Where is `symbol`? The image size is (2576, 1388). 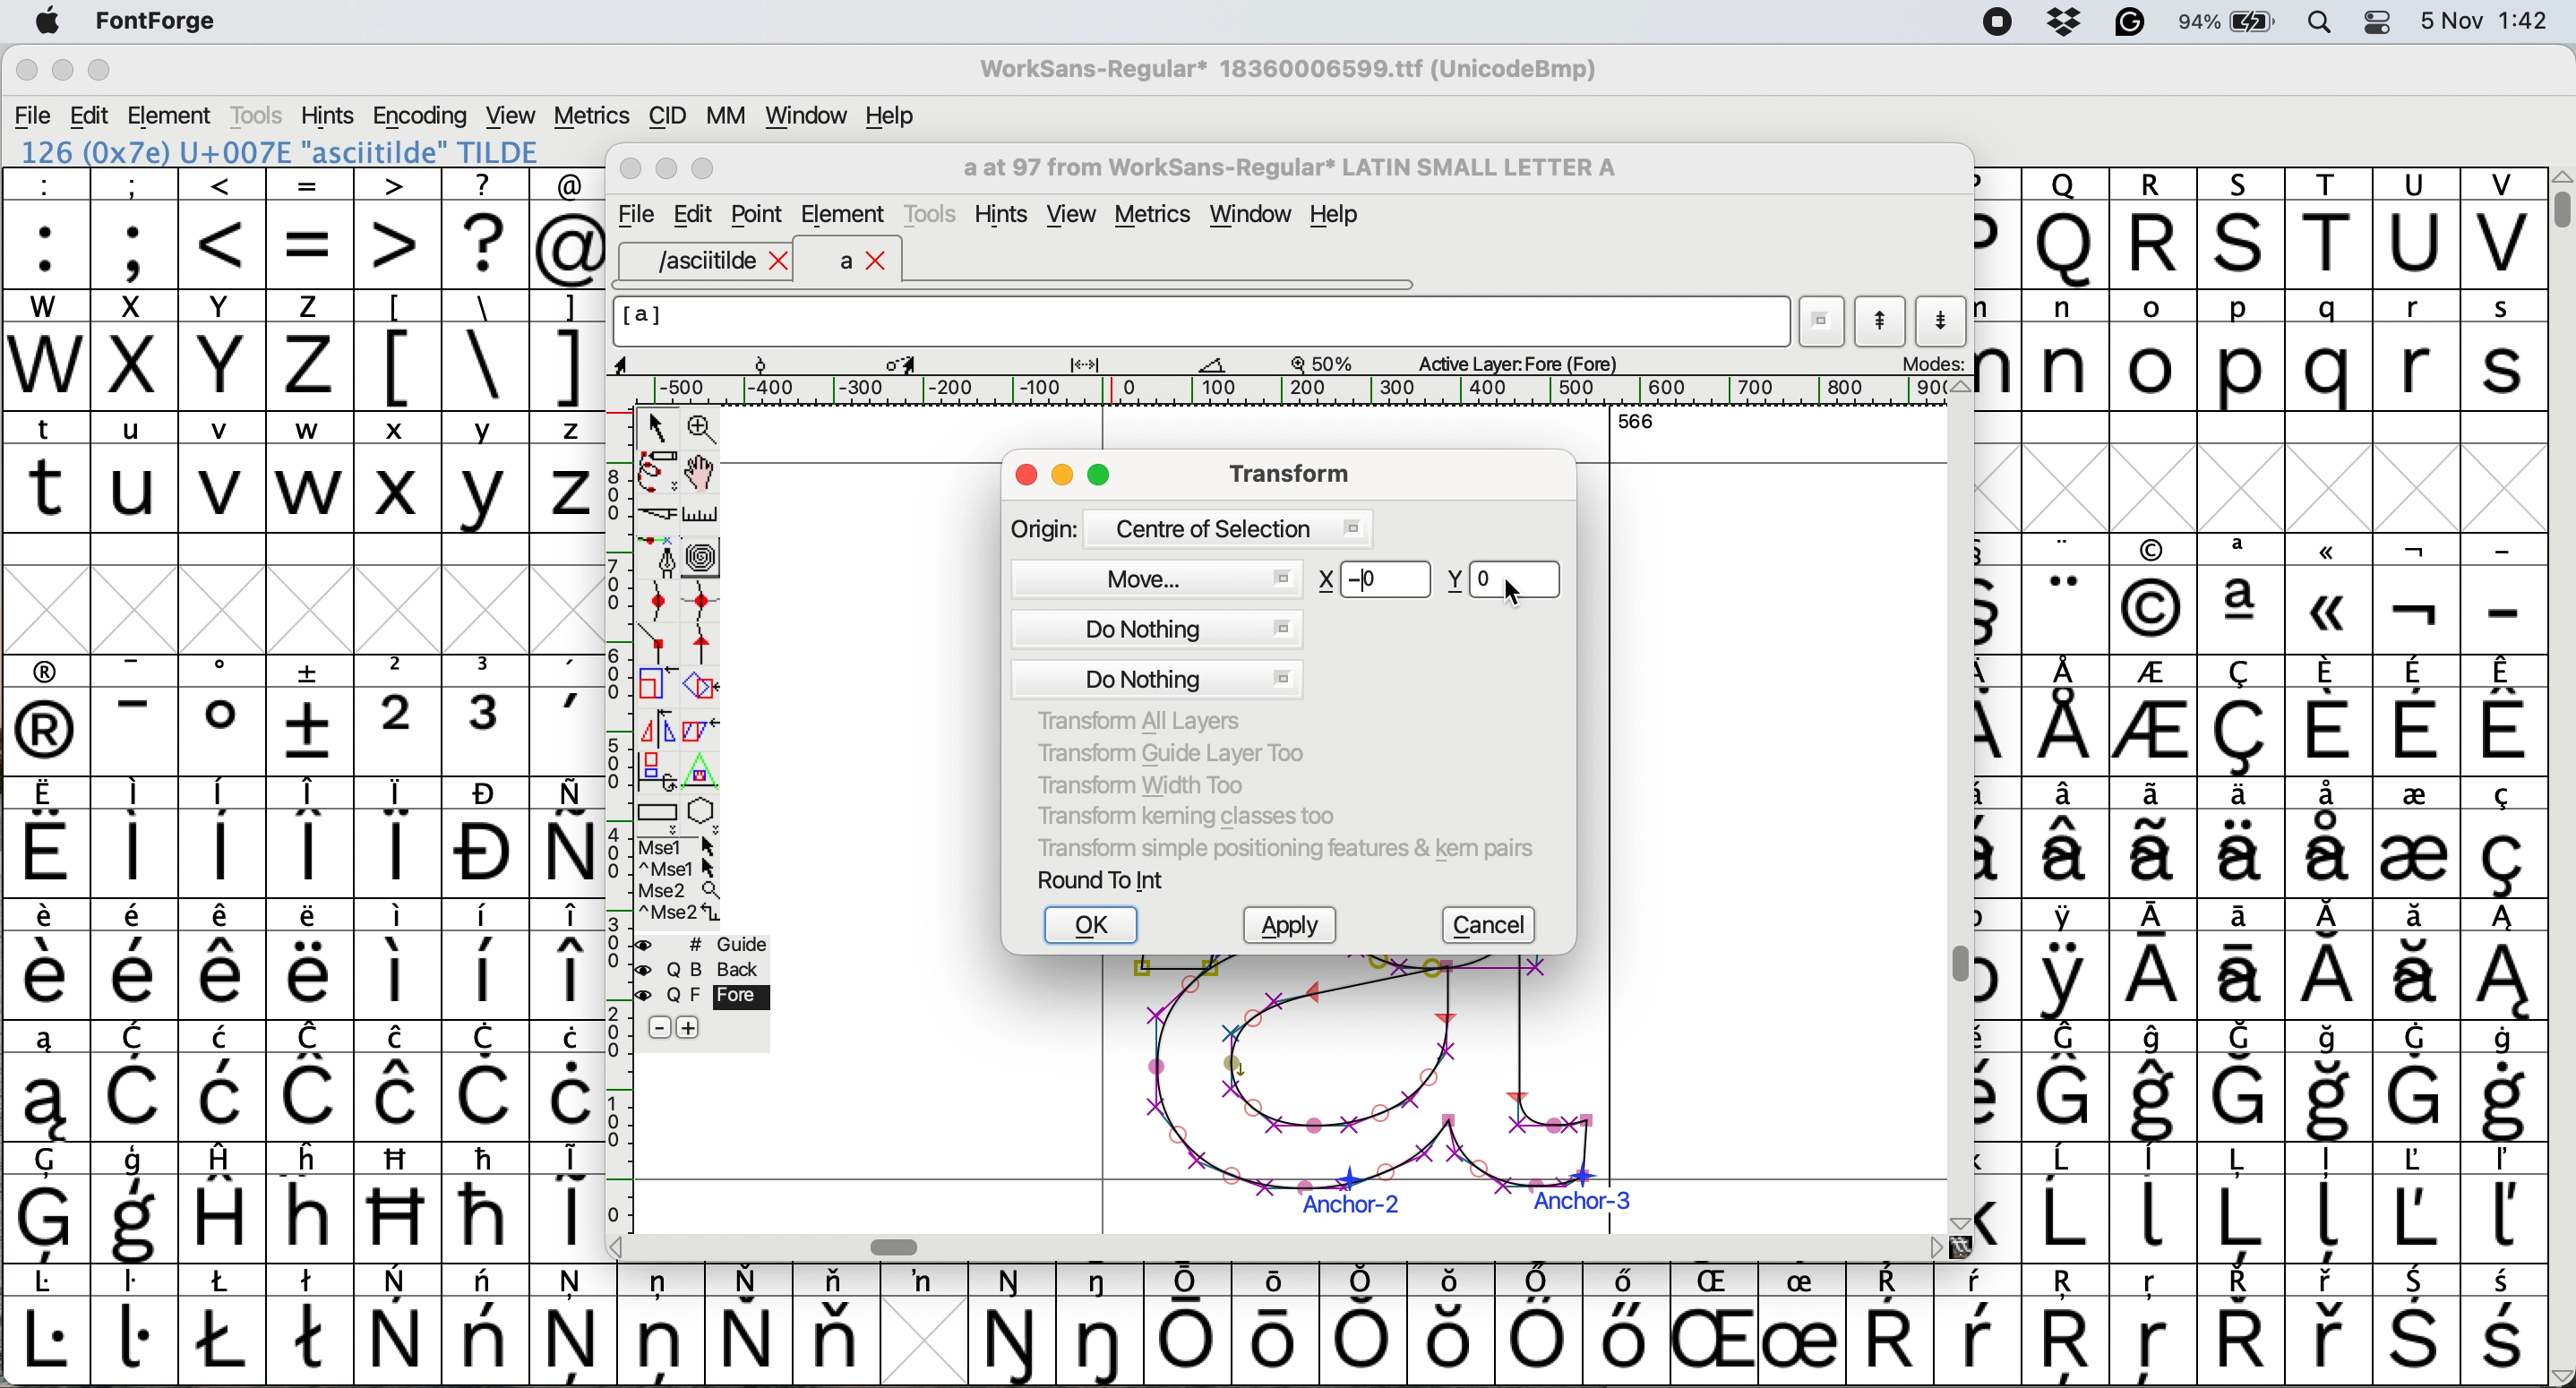
symbol is located at coordinates (748, 1324).